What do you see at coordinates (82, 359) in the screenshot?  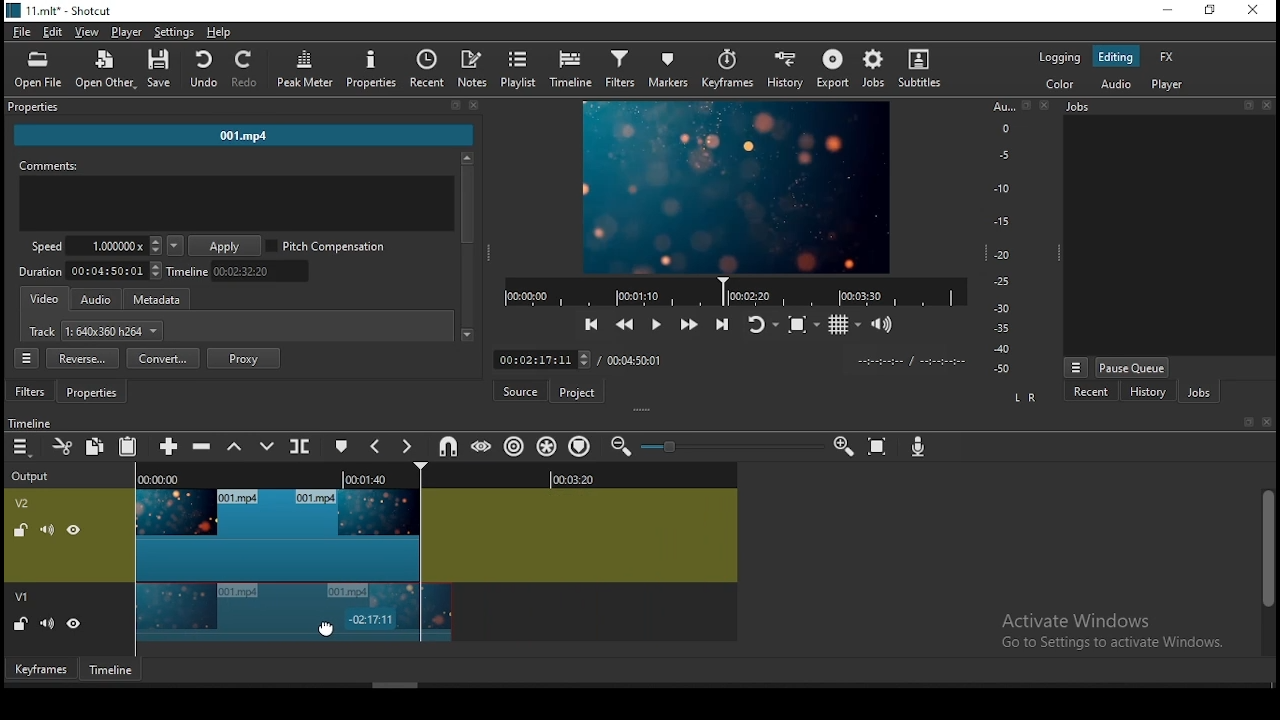 I see `reverse` at bounding box center [82, 359].